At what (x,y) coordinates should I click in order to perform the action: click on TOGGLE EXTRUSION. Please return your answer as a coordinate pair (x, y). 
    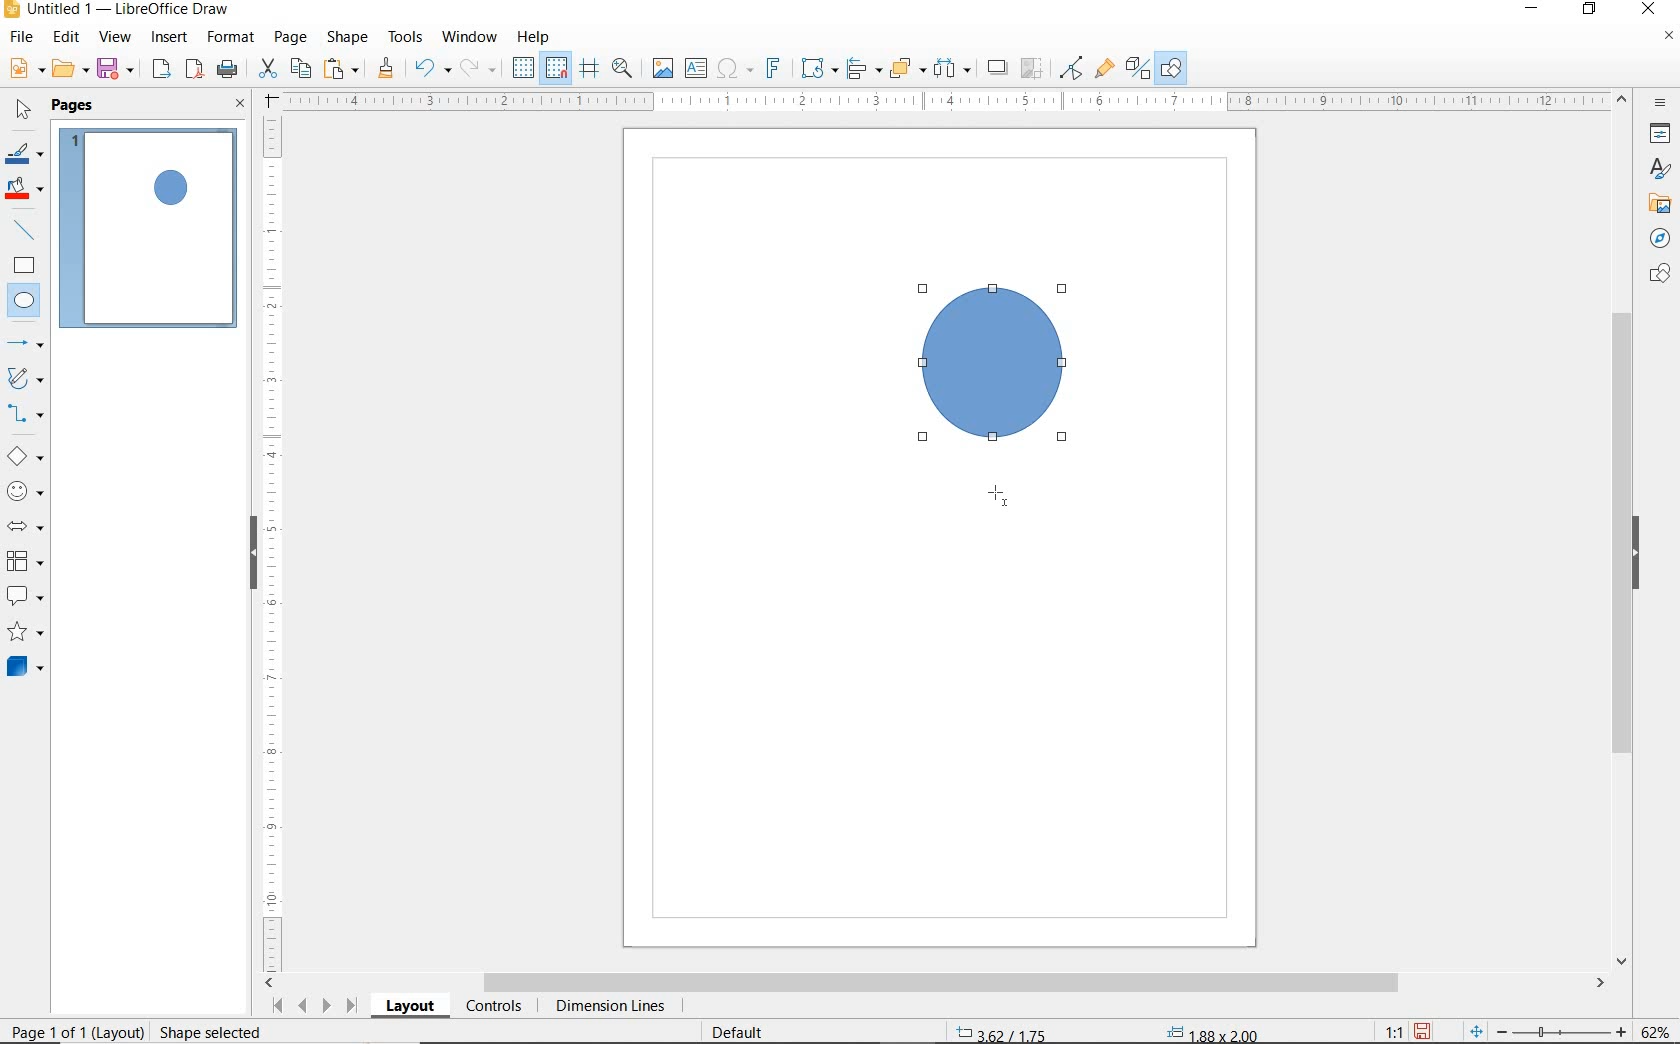
    Looking at the image, I should click on (1138, 70).